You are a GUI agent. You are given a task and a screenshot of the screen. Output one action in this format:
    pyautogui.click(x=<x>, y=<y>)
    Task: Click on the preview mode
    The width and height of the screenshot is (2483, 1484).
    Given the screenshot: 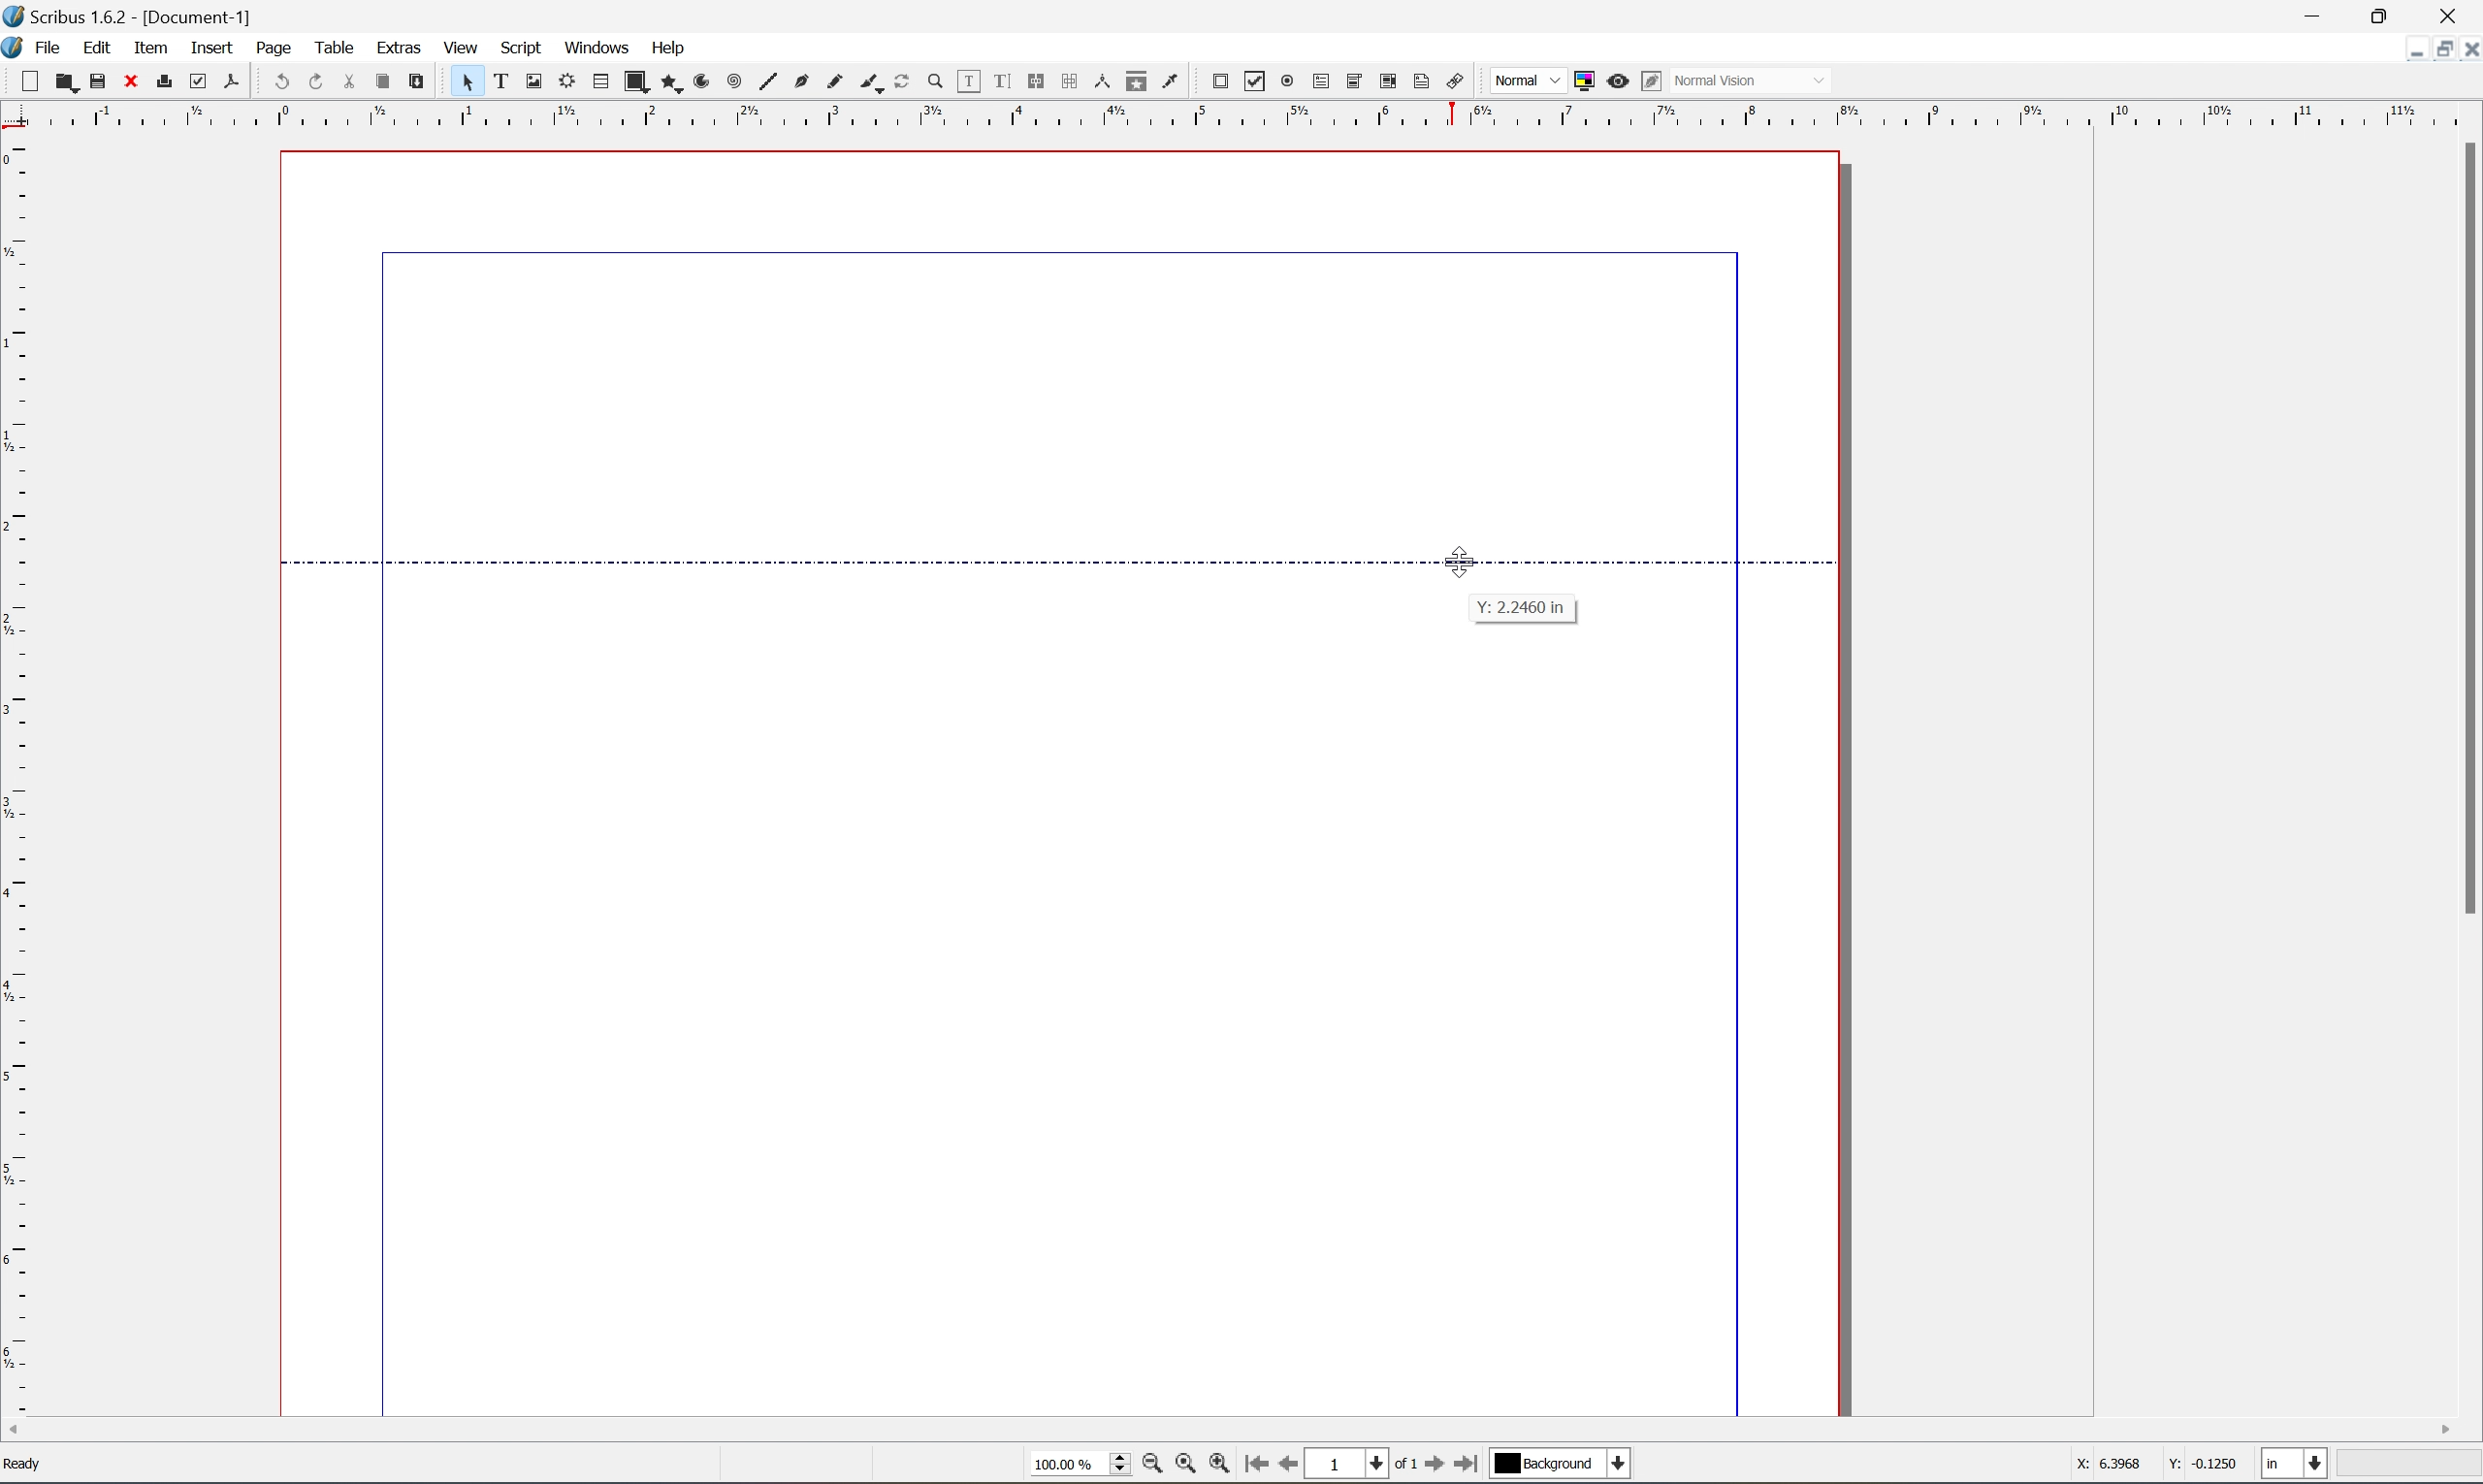 What is the action you would take?
    pyautogui.click(x=1617, y=79)
    